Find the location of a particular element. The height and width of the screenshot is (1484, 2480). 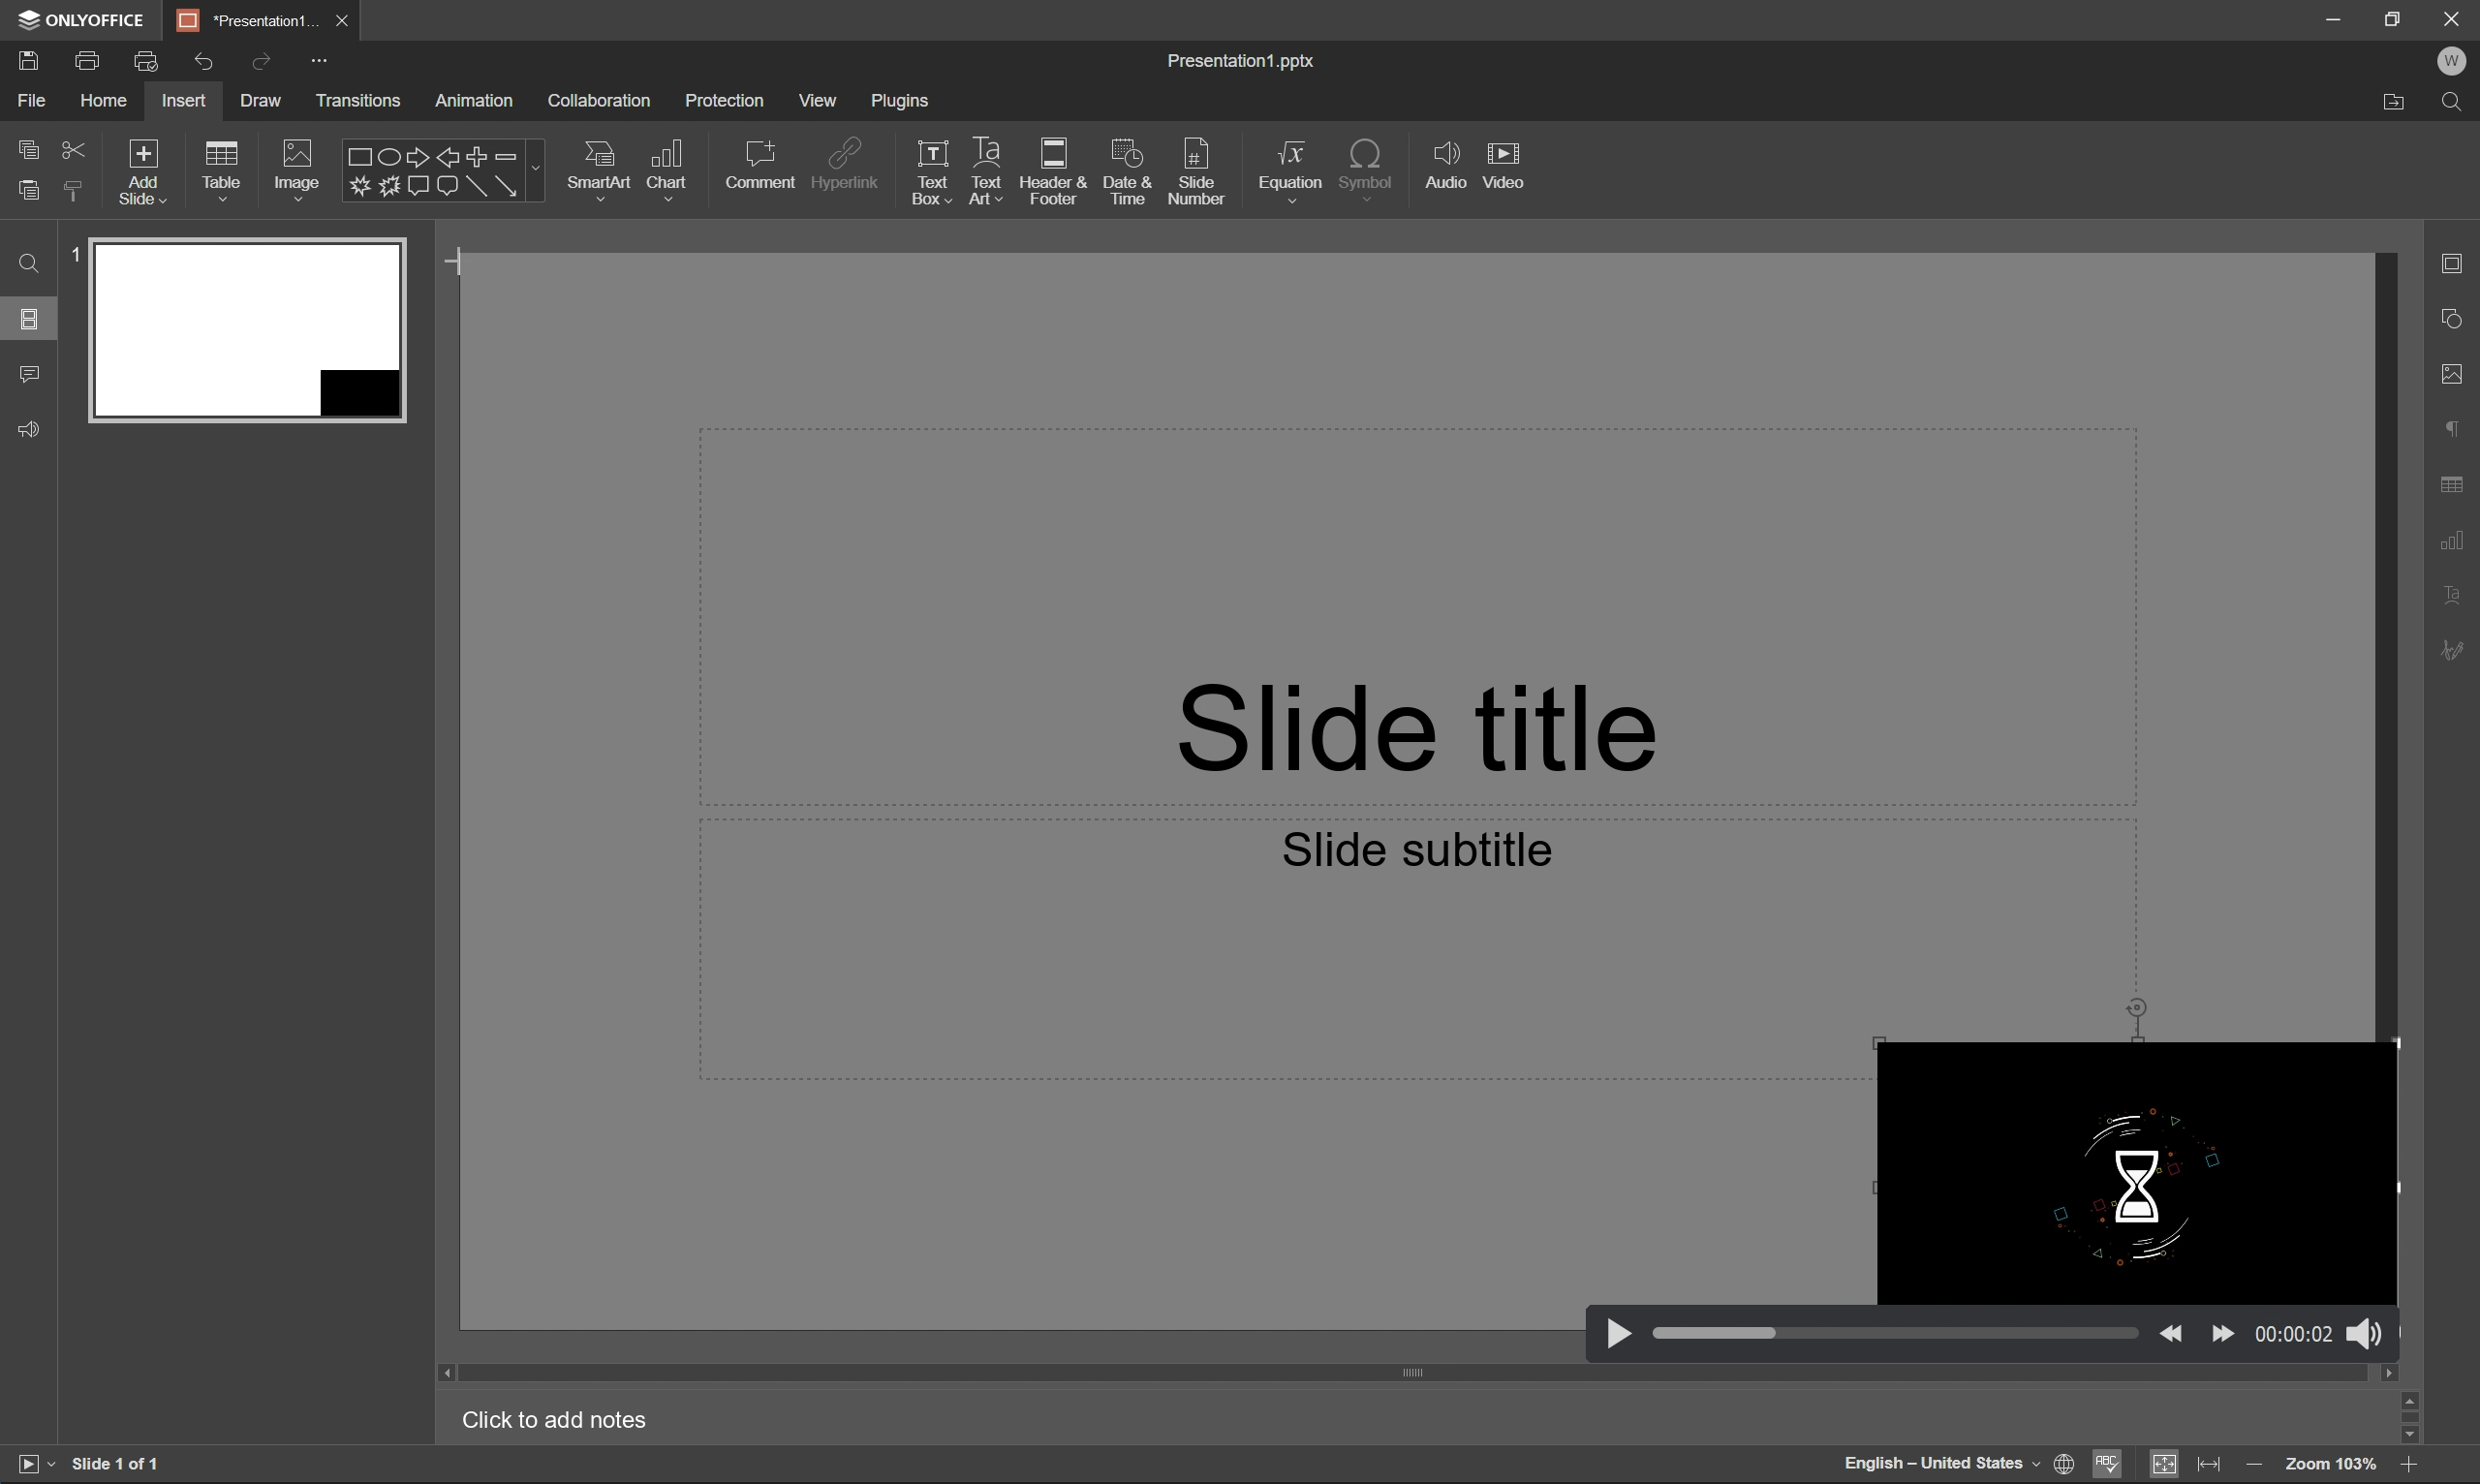

Images is located at coordinates (295, 169).